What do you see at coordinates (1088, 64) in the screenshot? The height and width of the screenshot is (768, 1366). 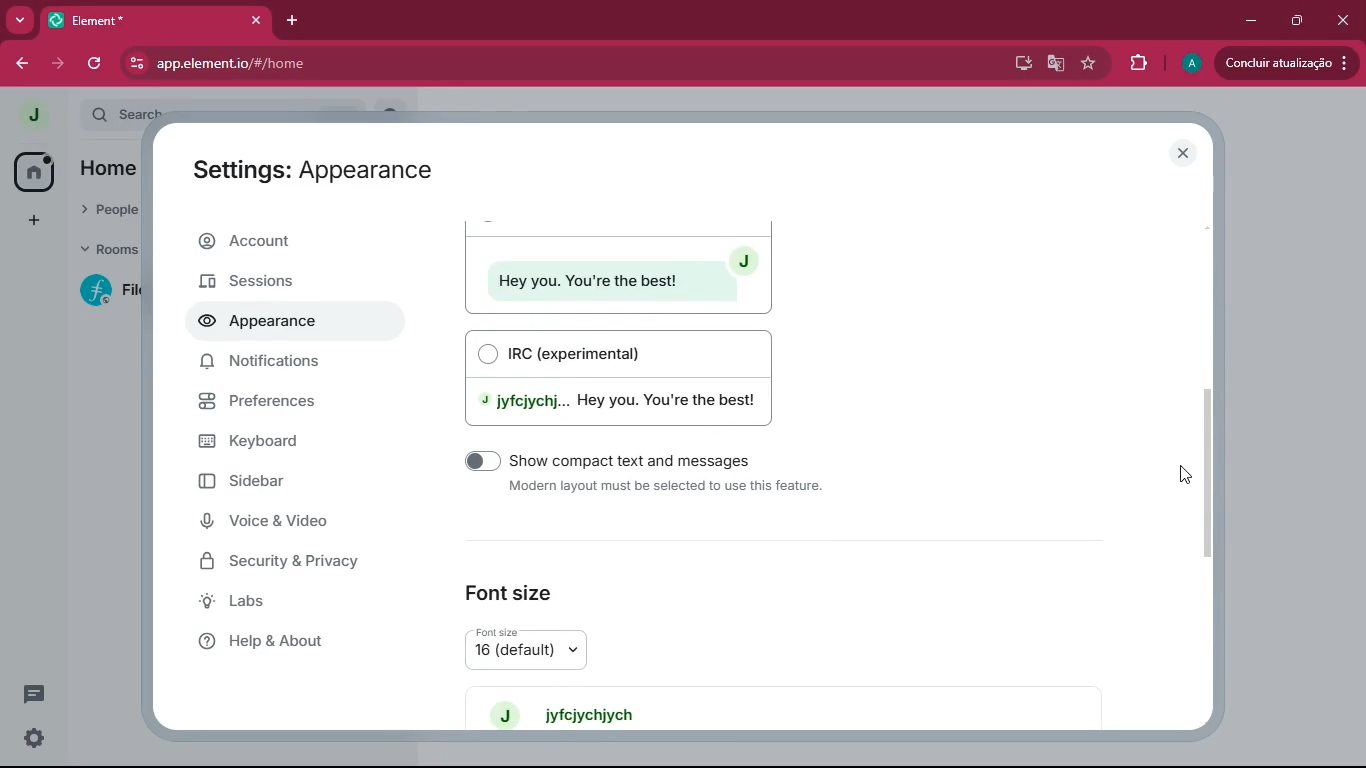 I see `favourite ` at bounding box center [1088, 64].